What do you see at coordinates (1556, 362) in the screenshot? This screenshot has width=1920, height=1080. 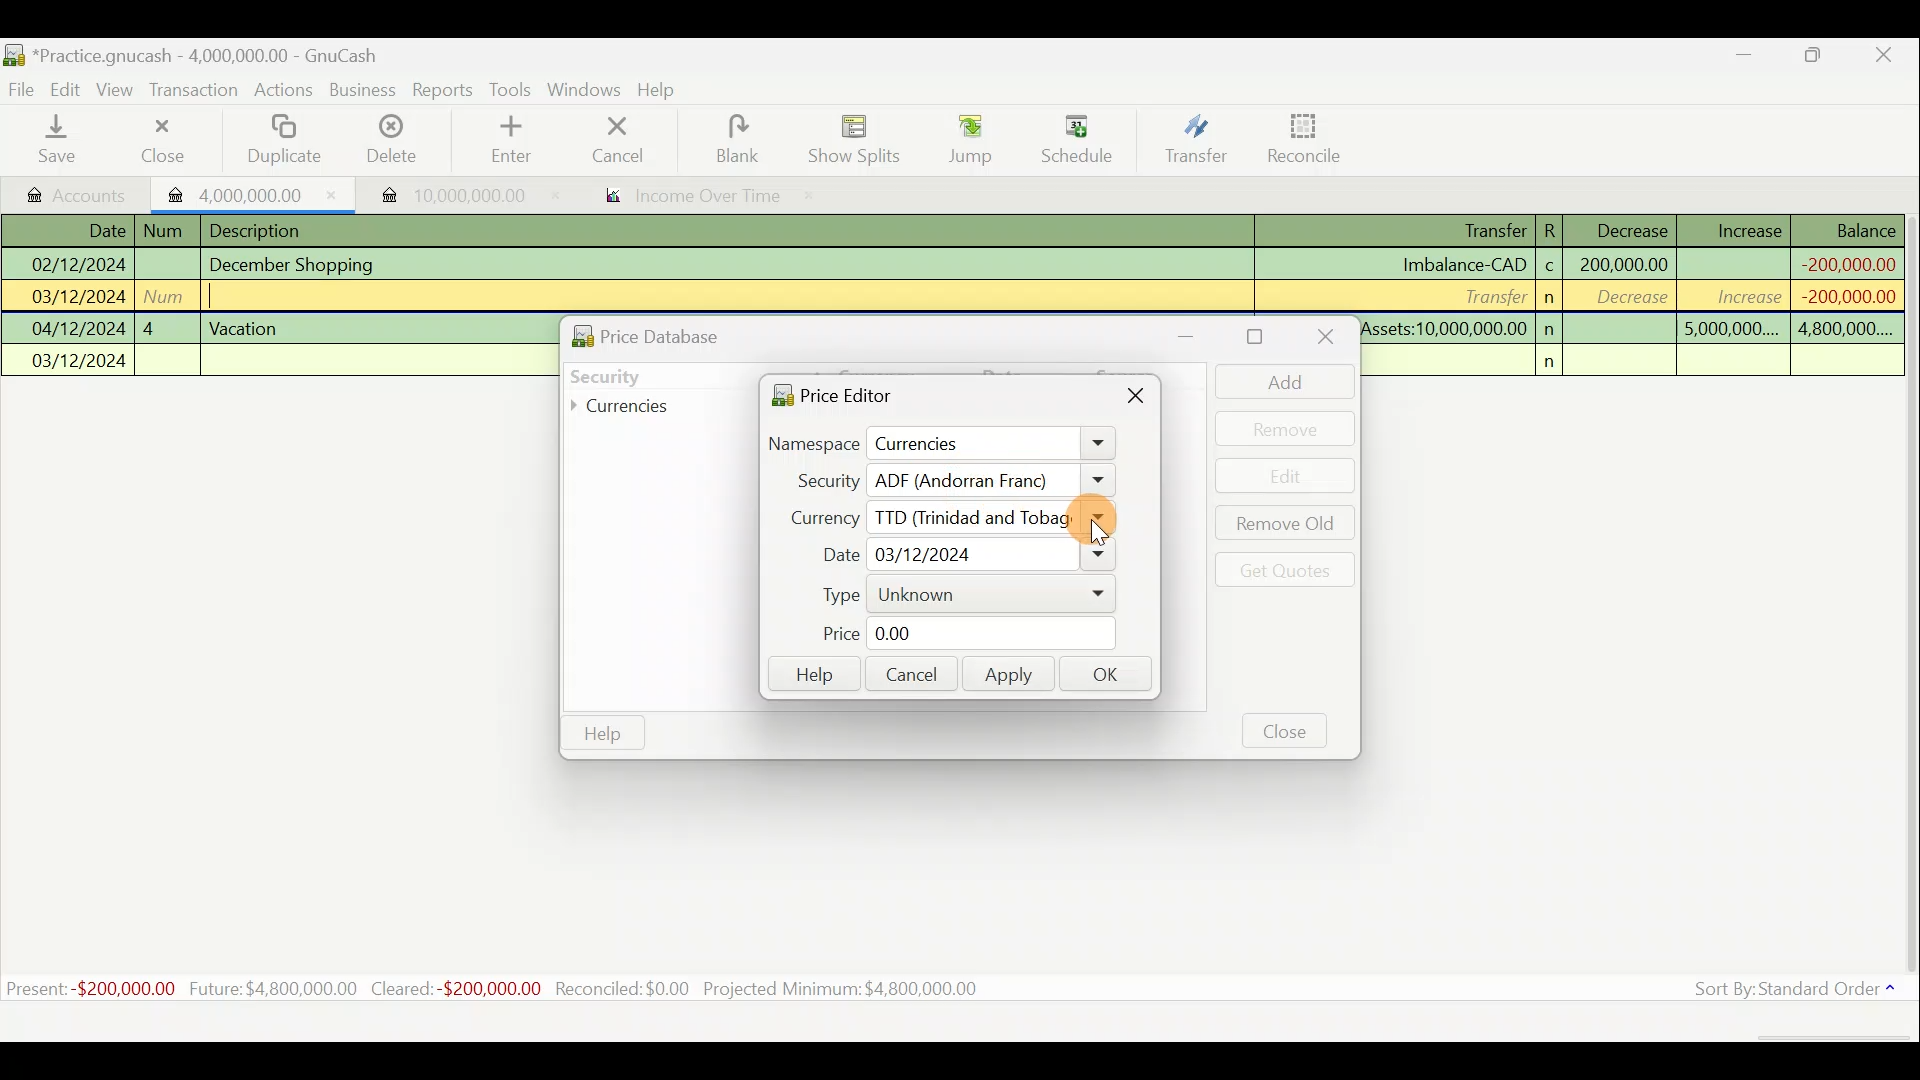 I see `n` at bounding box center [1556, 362].